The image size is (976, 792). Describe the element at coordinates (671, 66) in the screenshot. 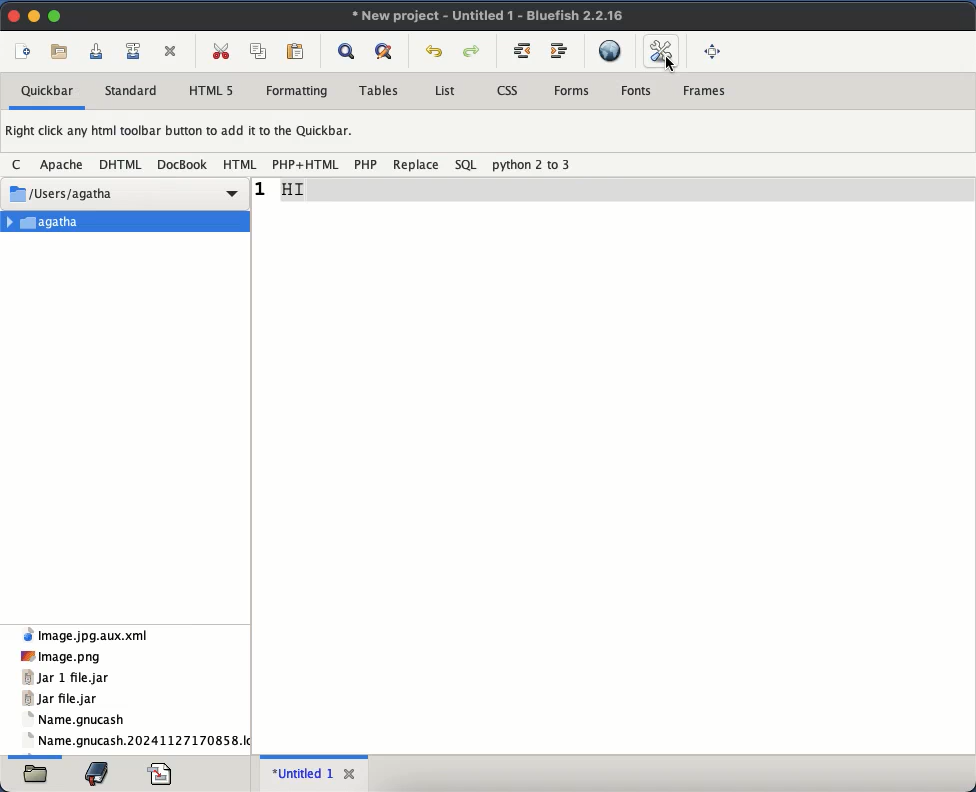

I see `cursor` at that location.